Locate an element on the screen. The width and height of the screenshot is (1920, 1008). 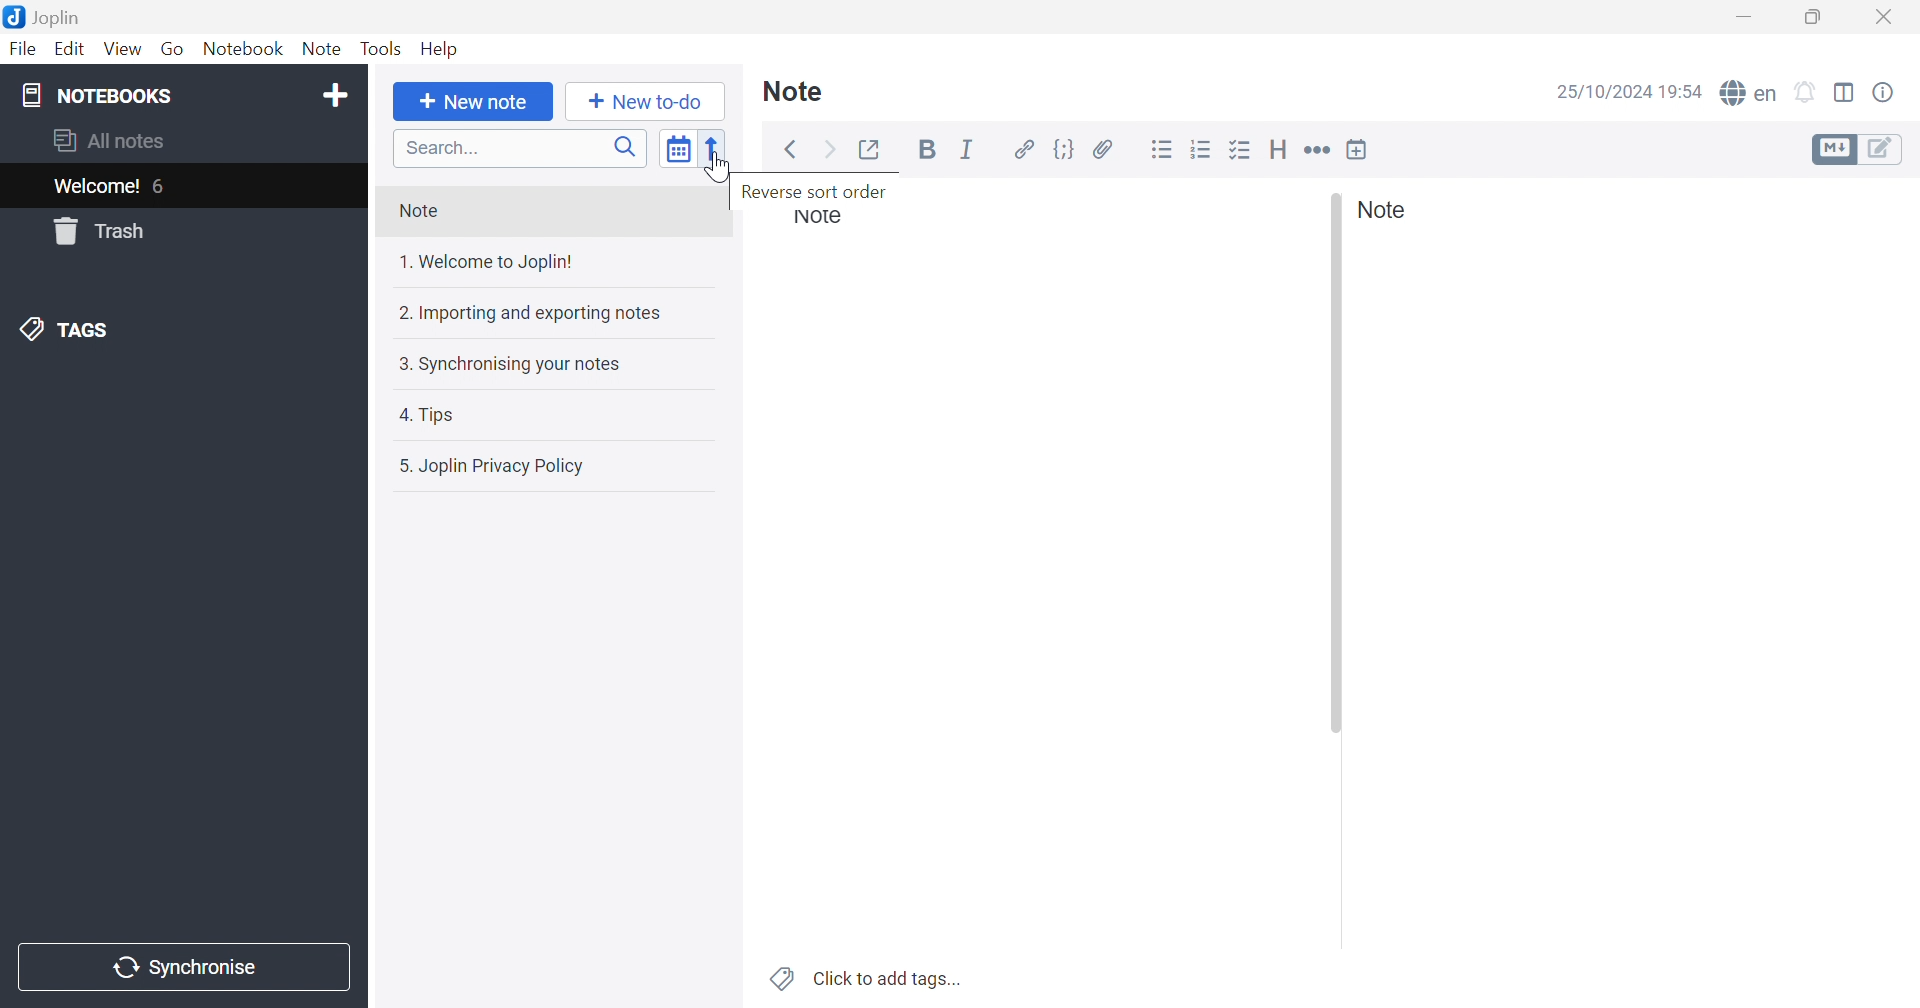
Number is located at coordinates (1204, 149).